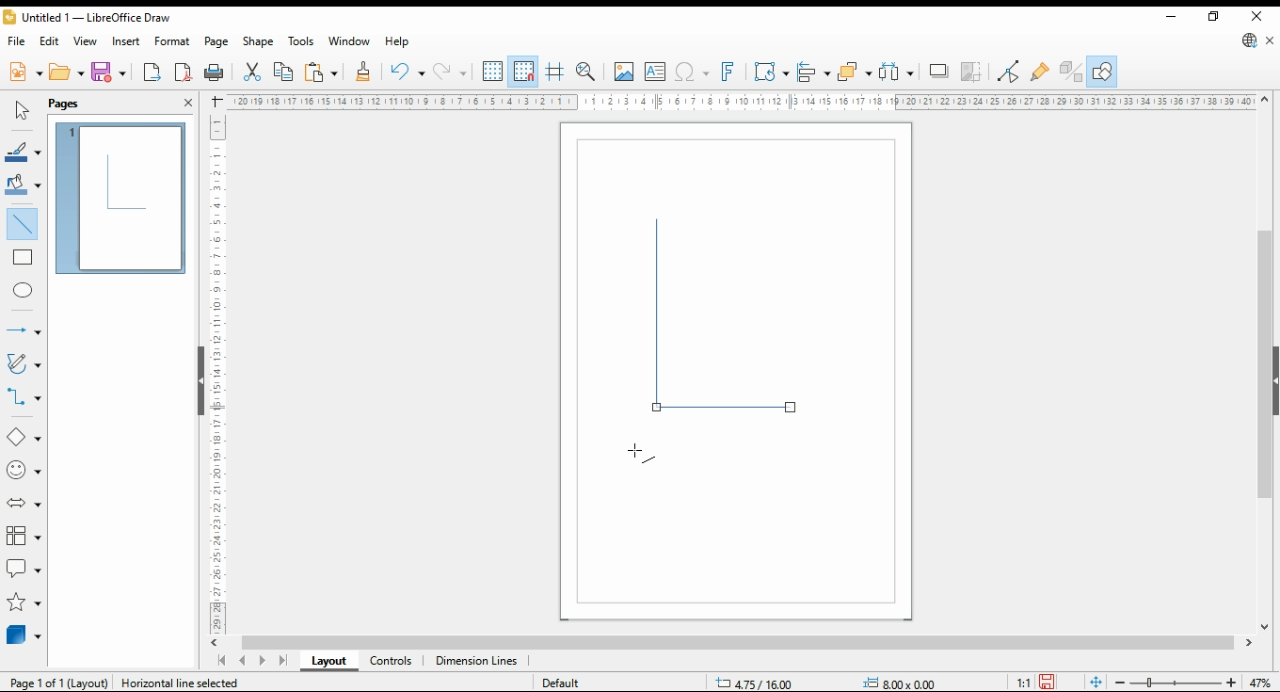 The width and height of the screenshot is (1280, 692). Describe the element at coordinates (771, 72) in the screenshot. I see `transformations` at that location.